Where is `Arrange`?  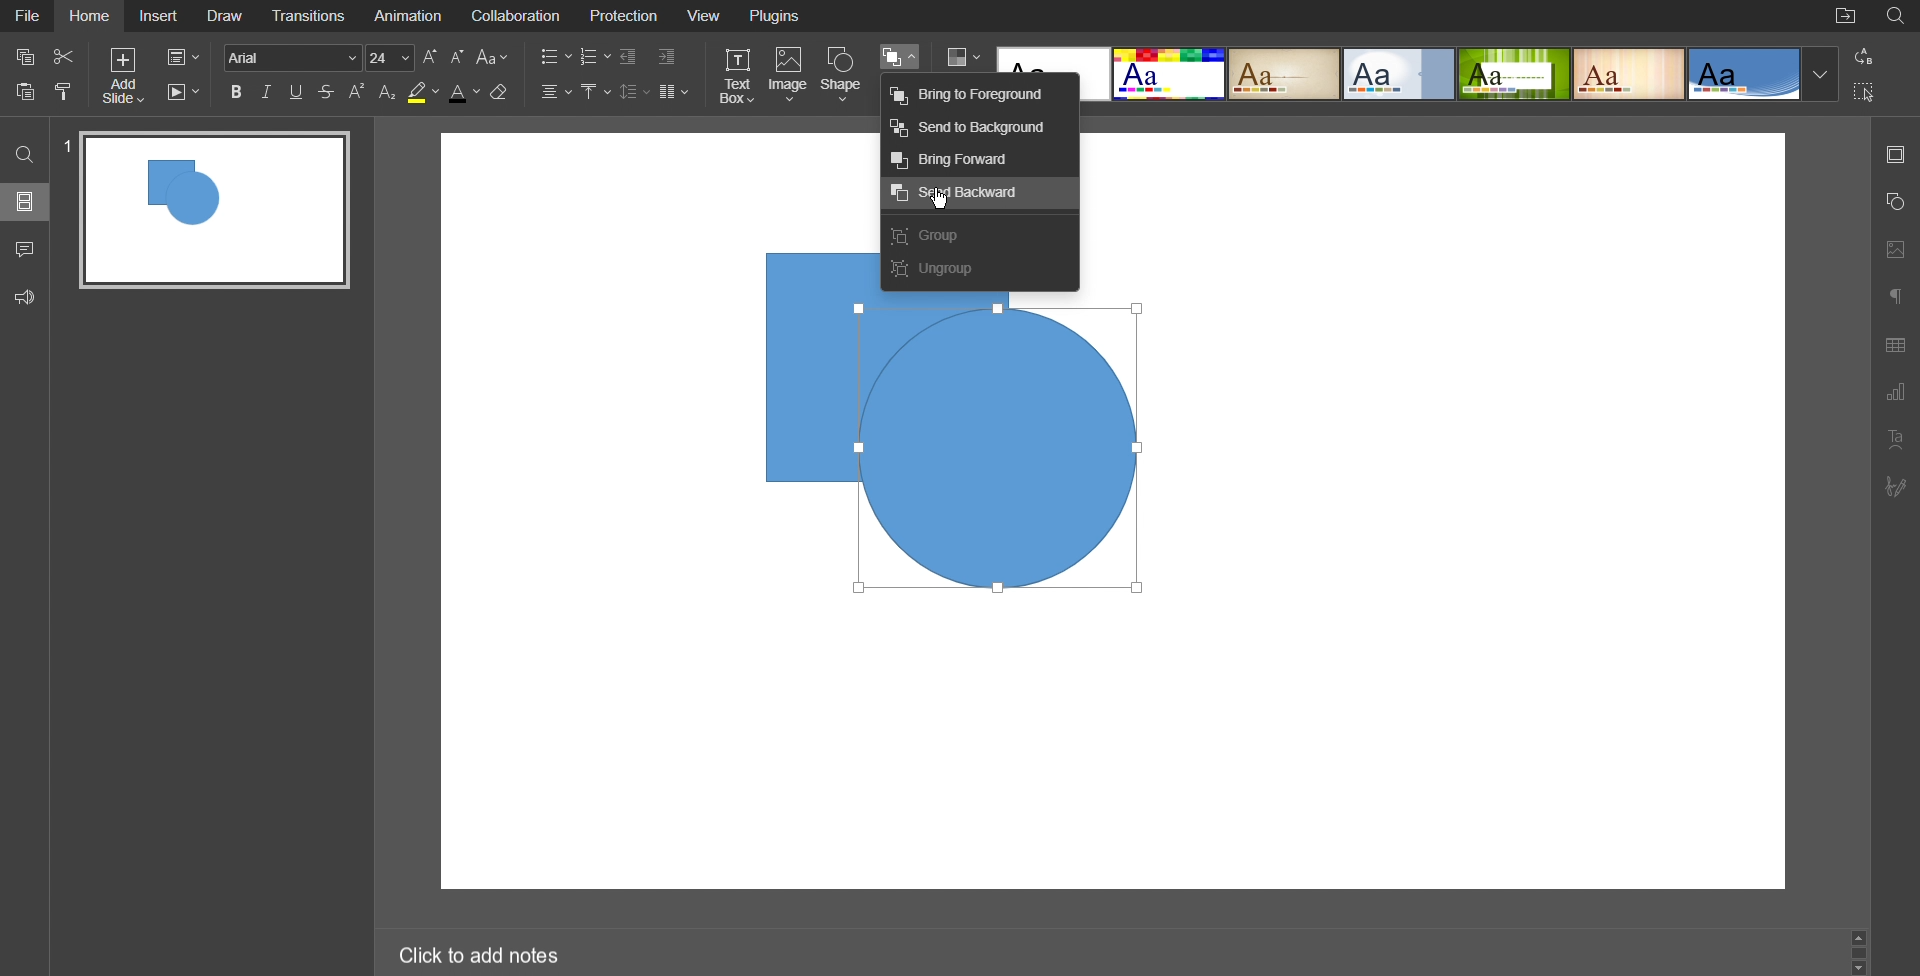 Arrange is located at coordinates (899, 55).